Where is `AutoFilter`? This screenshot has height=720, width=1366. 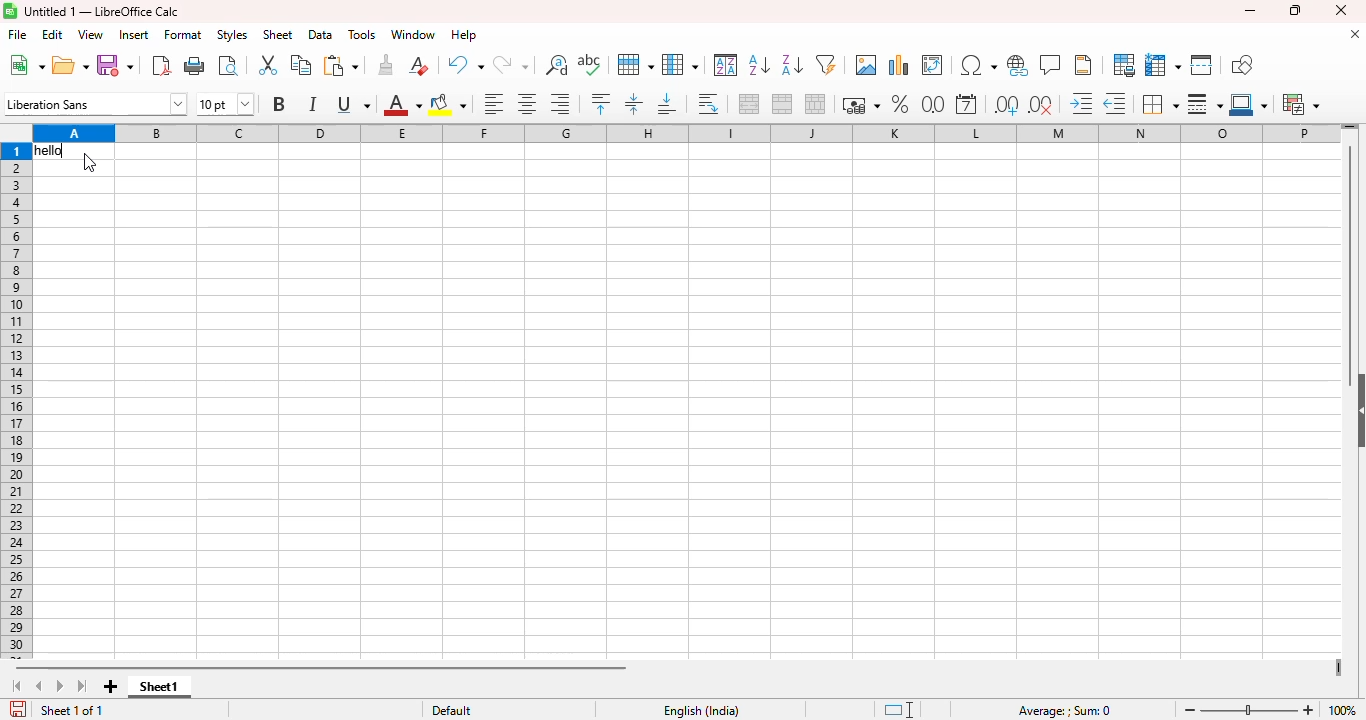
AutoFilter is located at coordinates (826, 64).